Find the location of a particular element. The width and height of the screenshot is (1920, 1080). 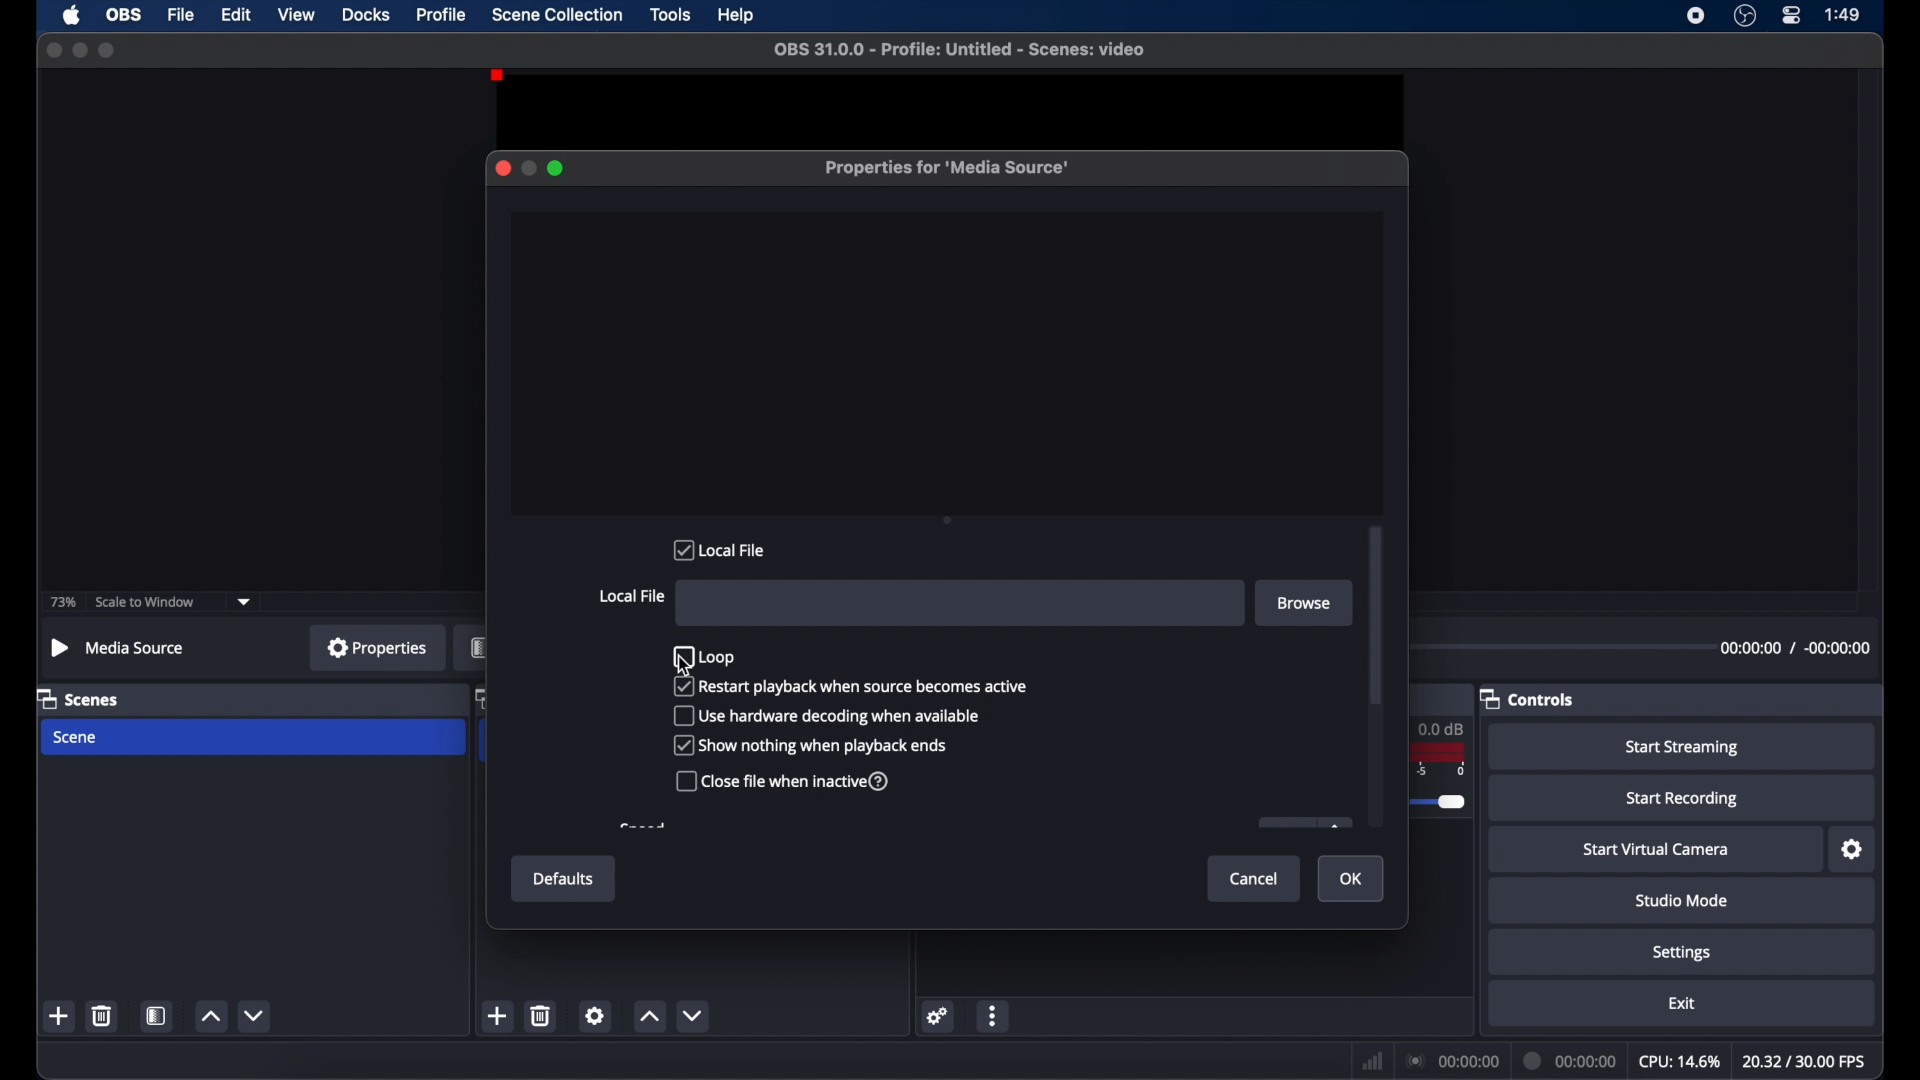

file name is located at coordinates (960, 50).